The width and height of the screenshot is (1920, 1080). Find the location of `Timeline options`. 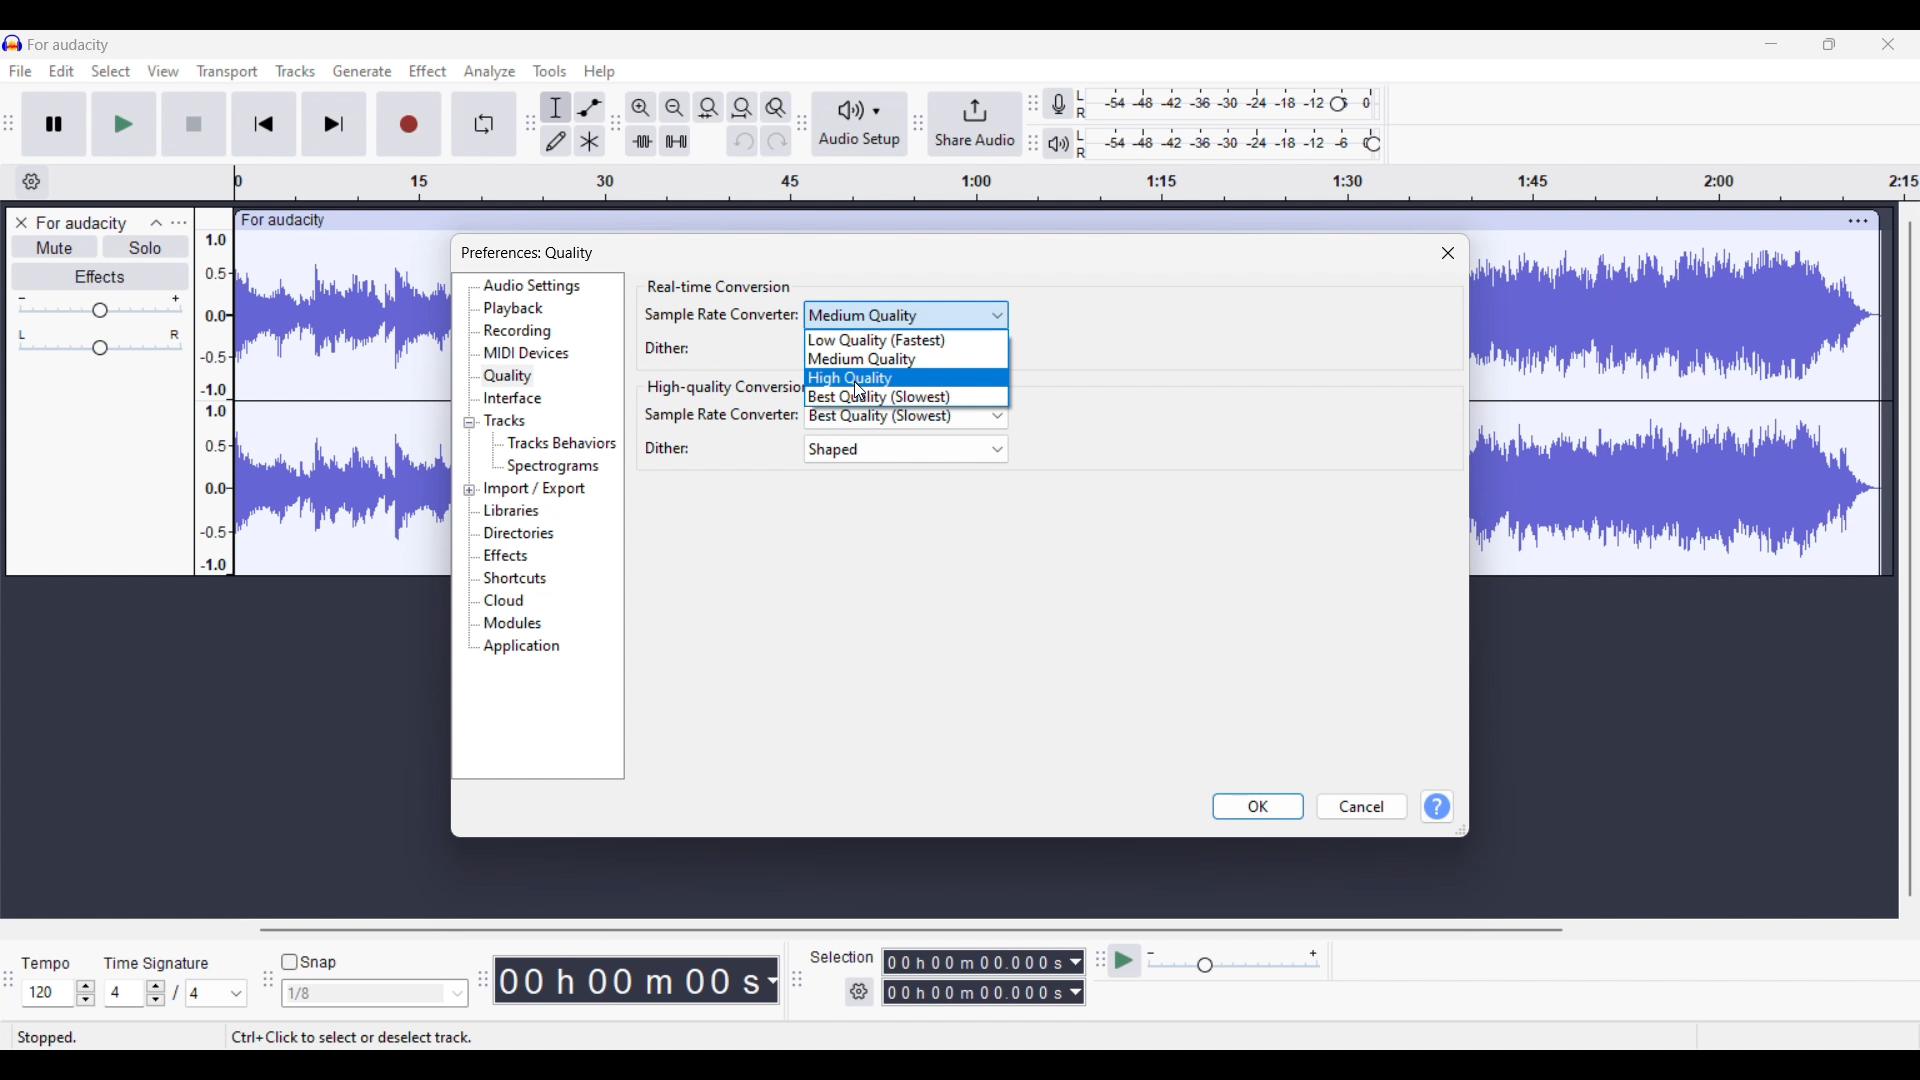

Timeline options is located at coordinates (32, 182).